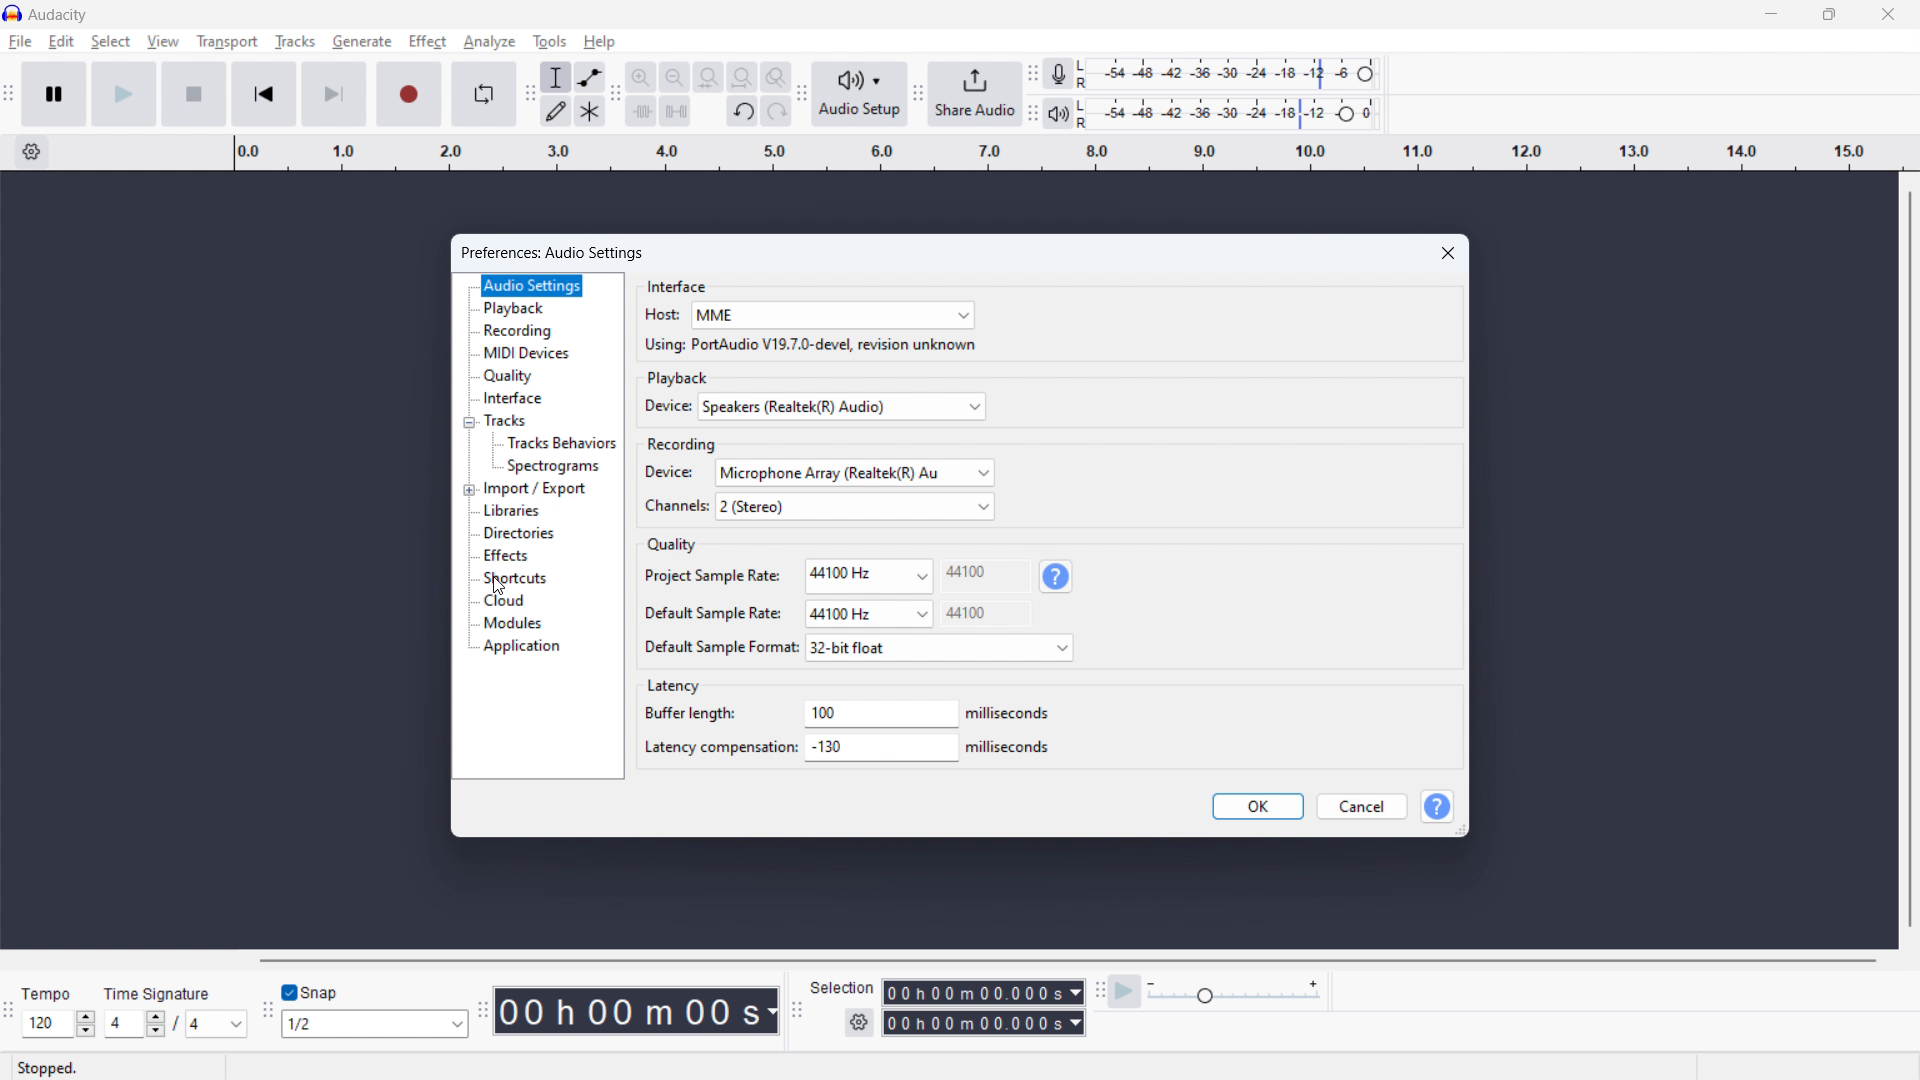  I want to click on Audacity - software title, so click(58, 15).